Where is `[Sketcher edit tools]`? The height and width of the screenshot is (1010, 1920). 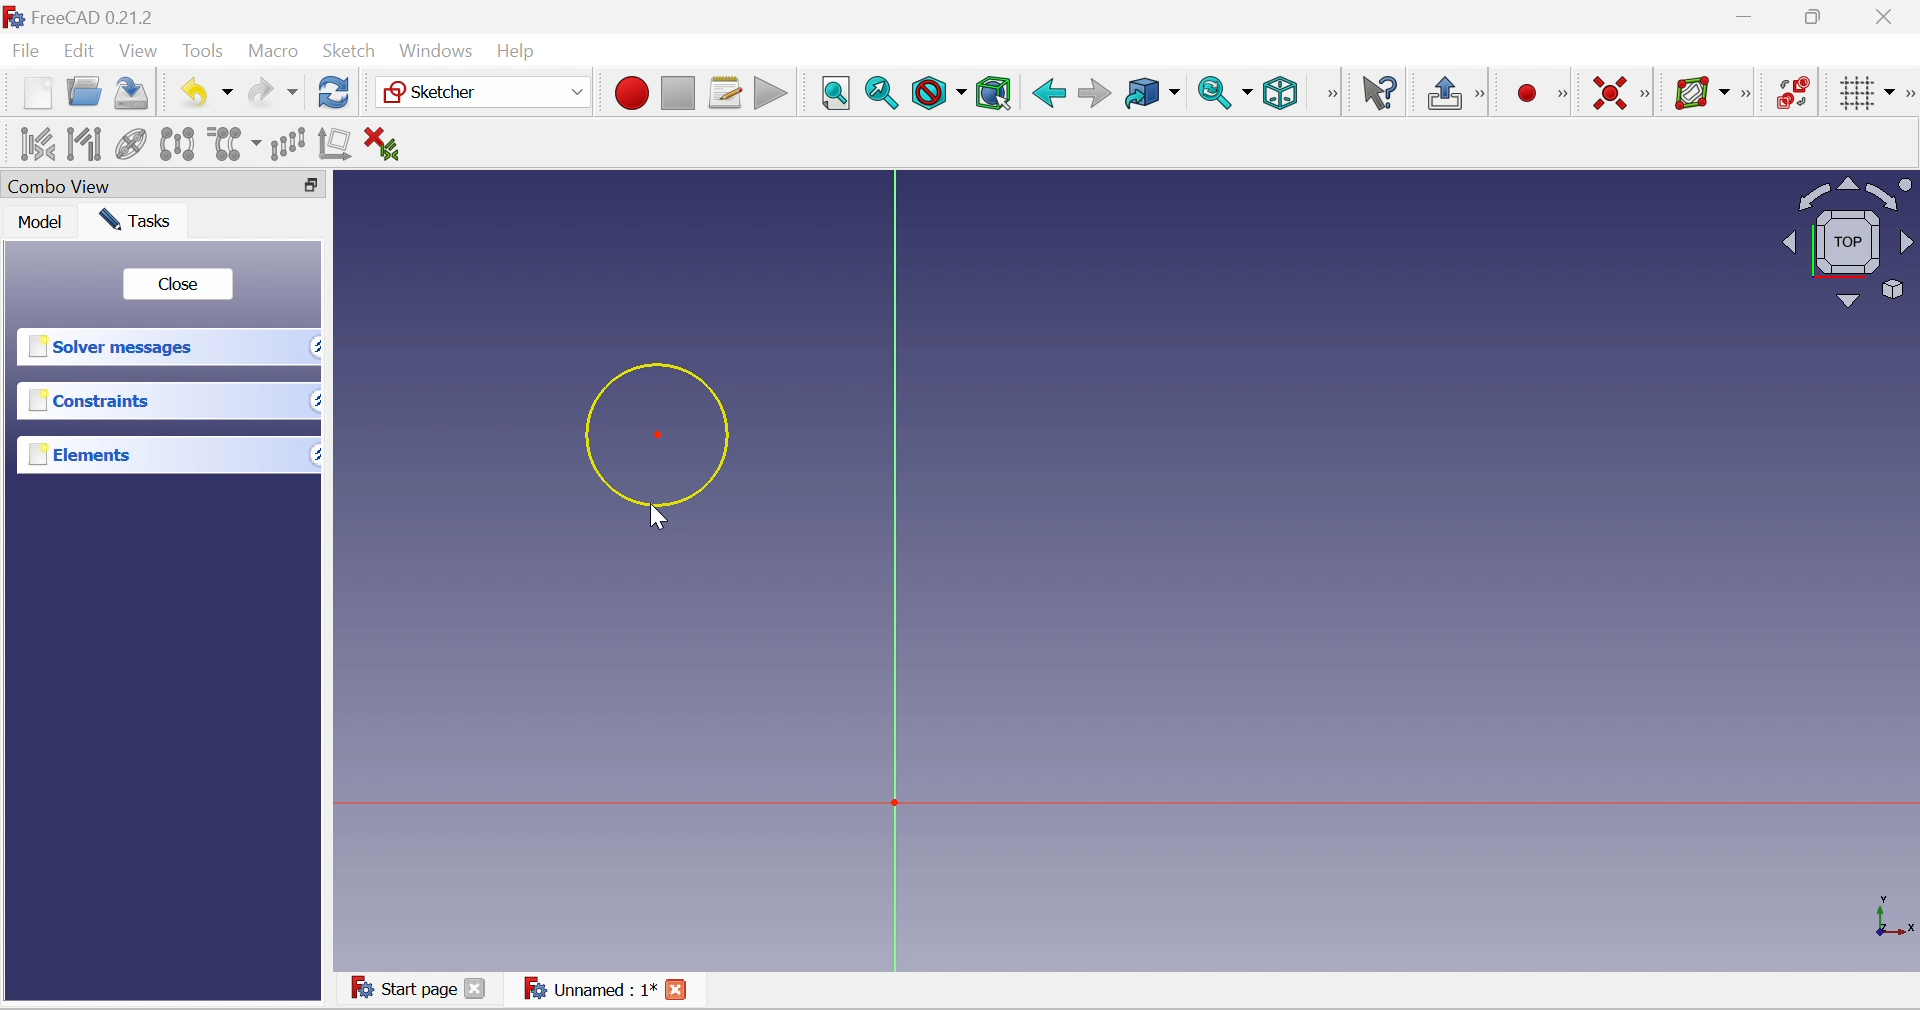 [Sketcher edit tools] is located at coordinates (1908, 94).